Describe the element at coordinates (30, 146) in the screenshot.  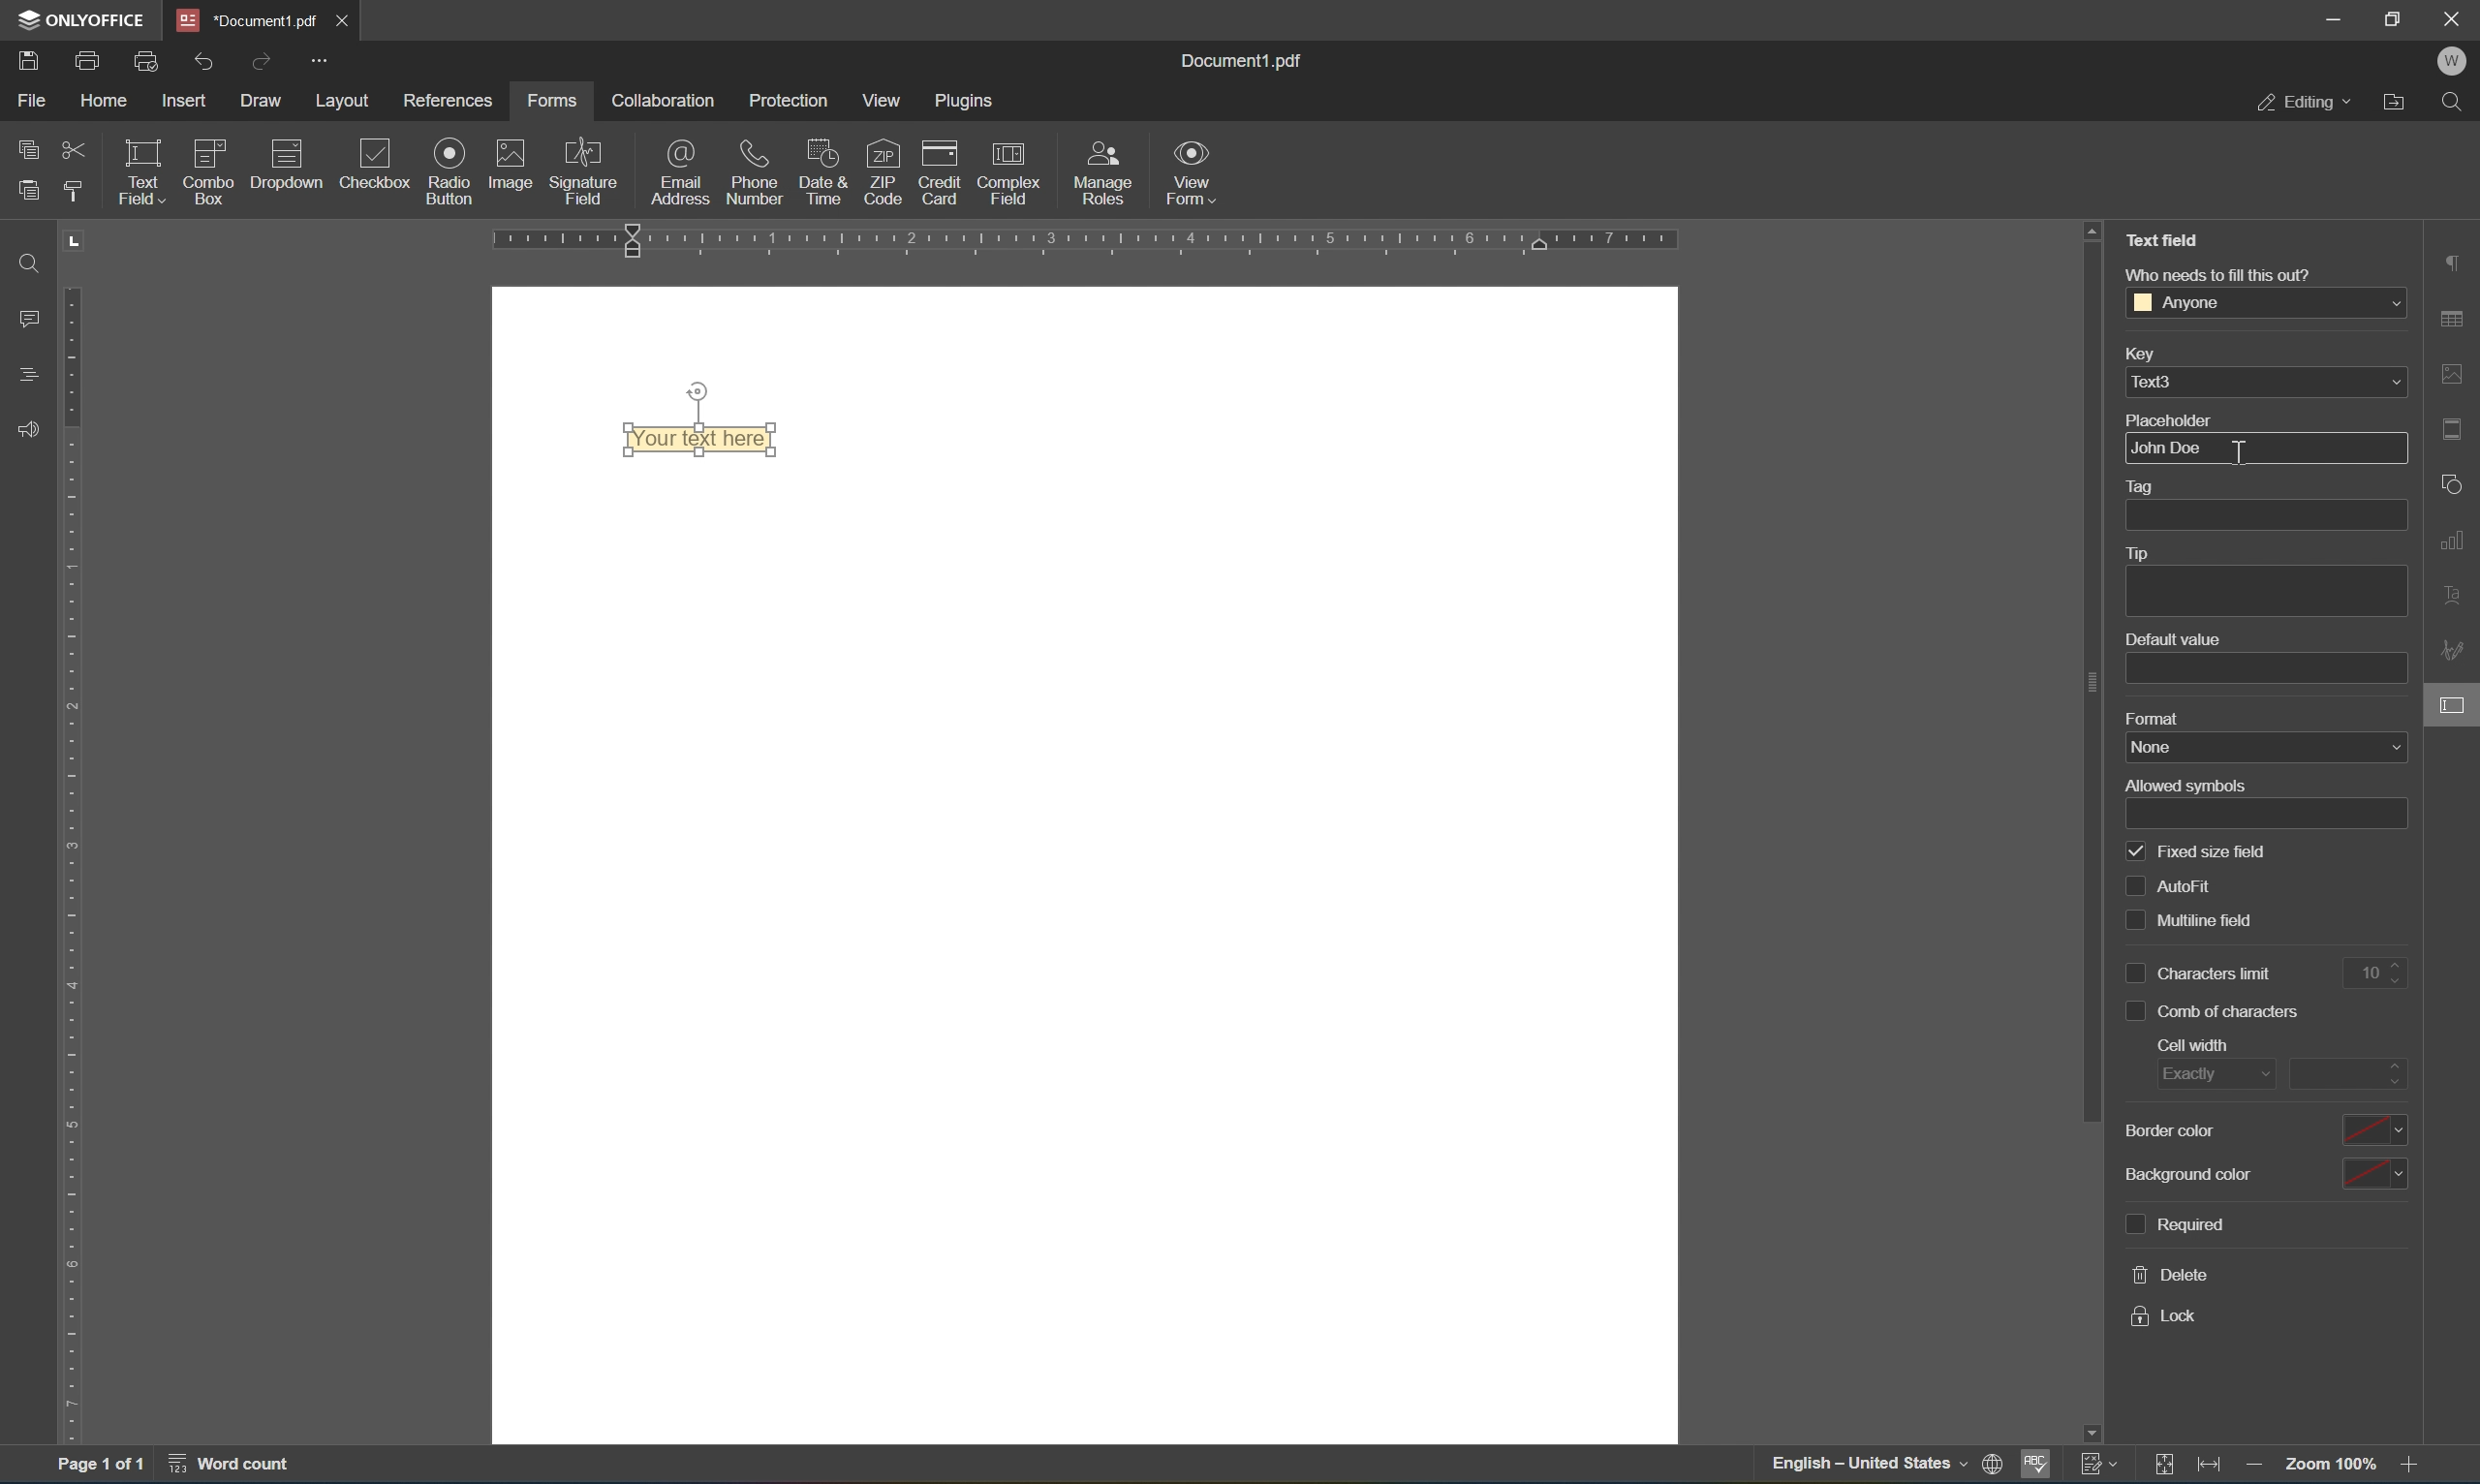
I see `copy` at that location.